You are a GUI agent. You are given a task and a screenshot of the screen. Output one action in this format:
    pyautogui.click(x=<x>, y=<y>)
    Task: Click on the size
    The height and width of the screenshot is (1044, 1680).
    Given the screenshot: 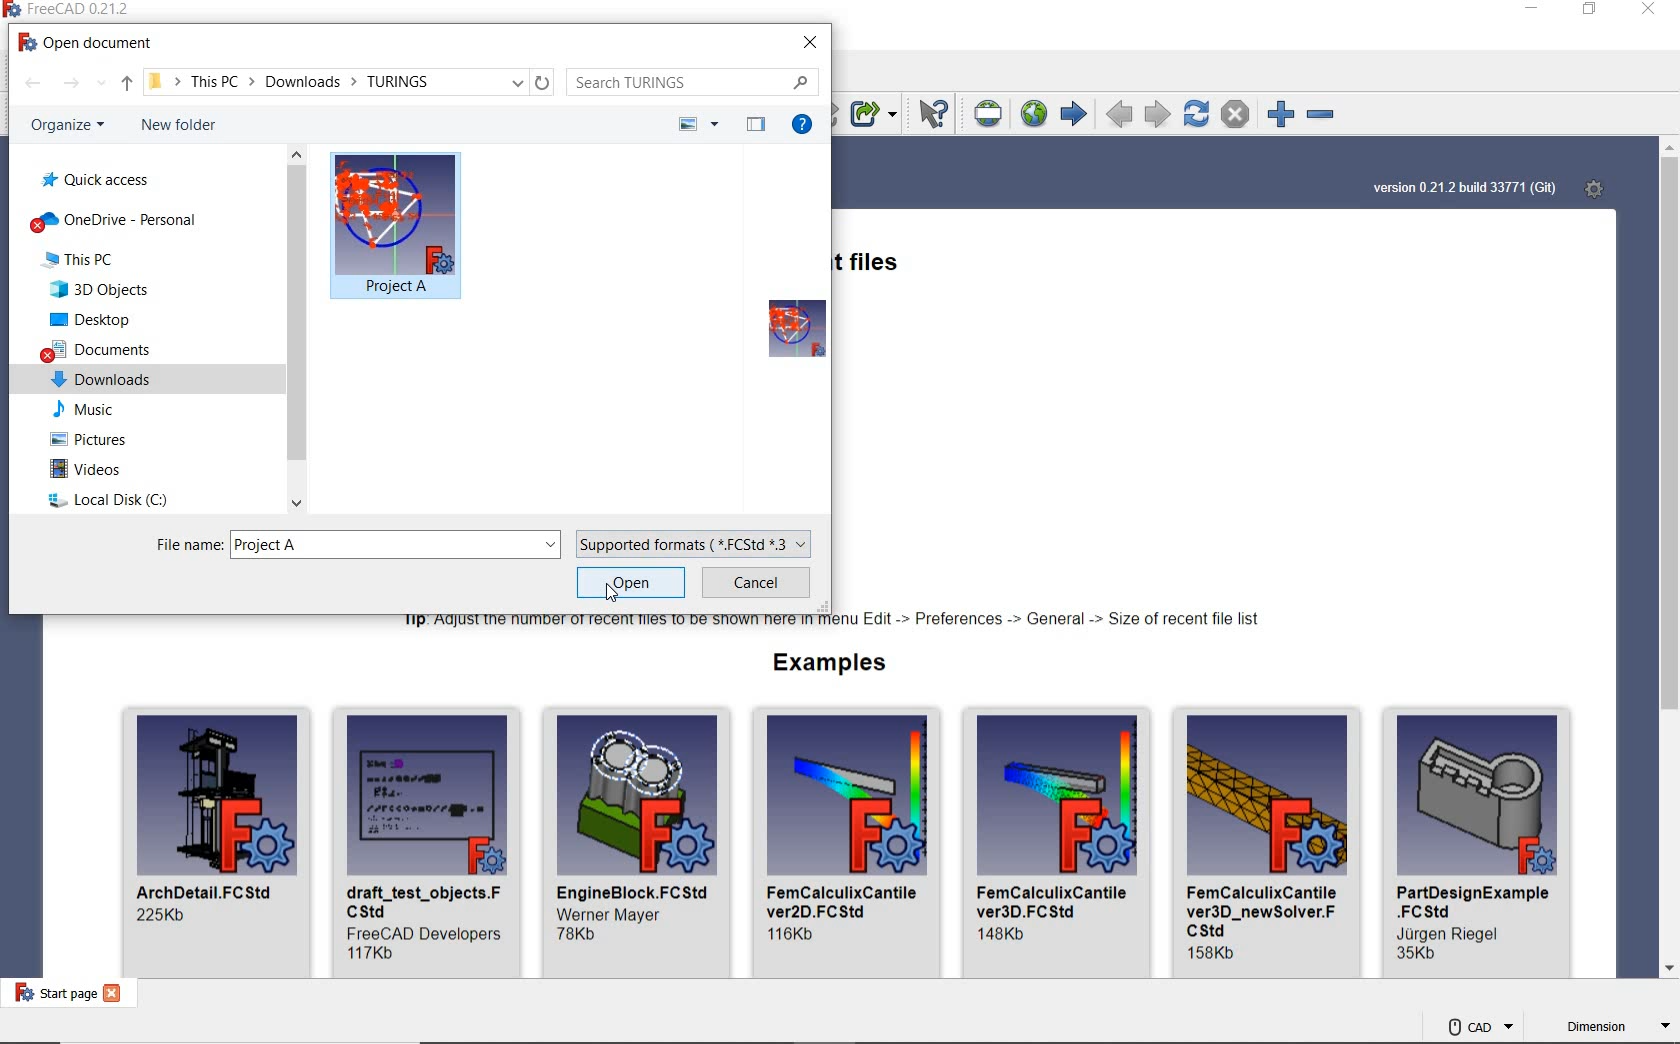 What is the action you would take?
    pyautogui.click(x=163, y=916)
    